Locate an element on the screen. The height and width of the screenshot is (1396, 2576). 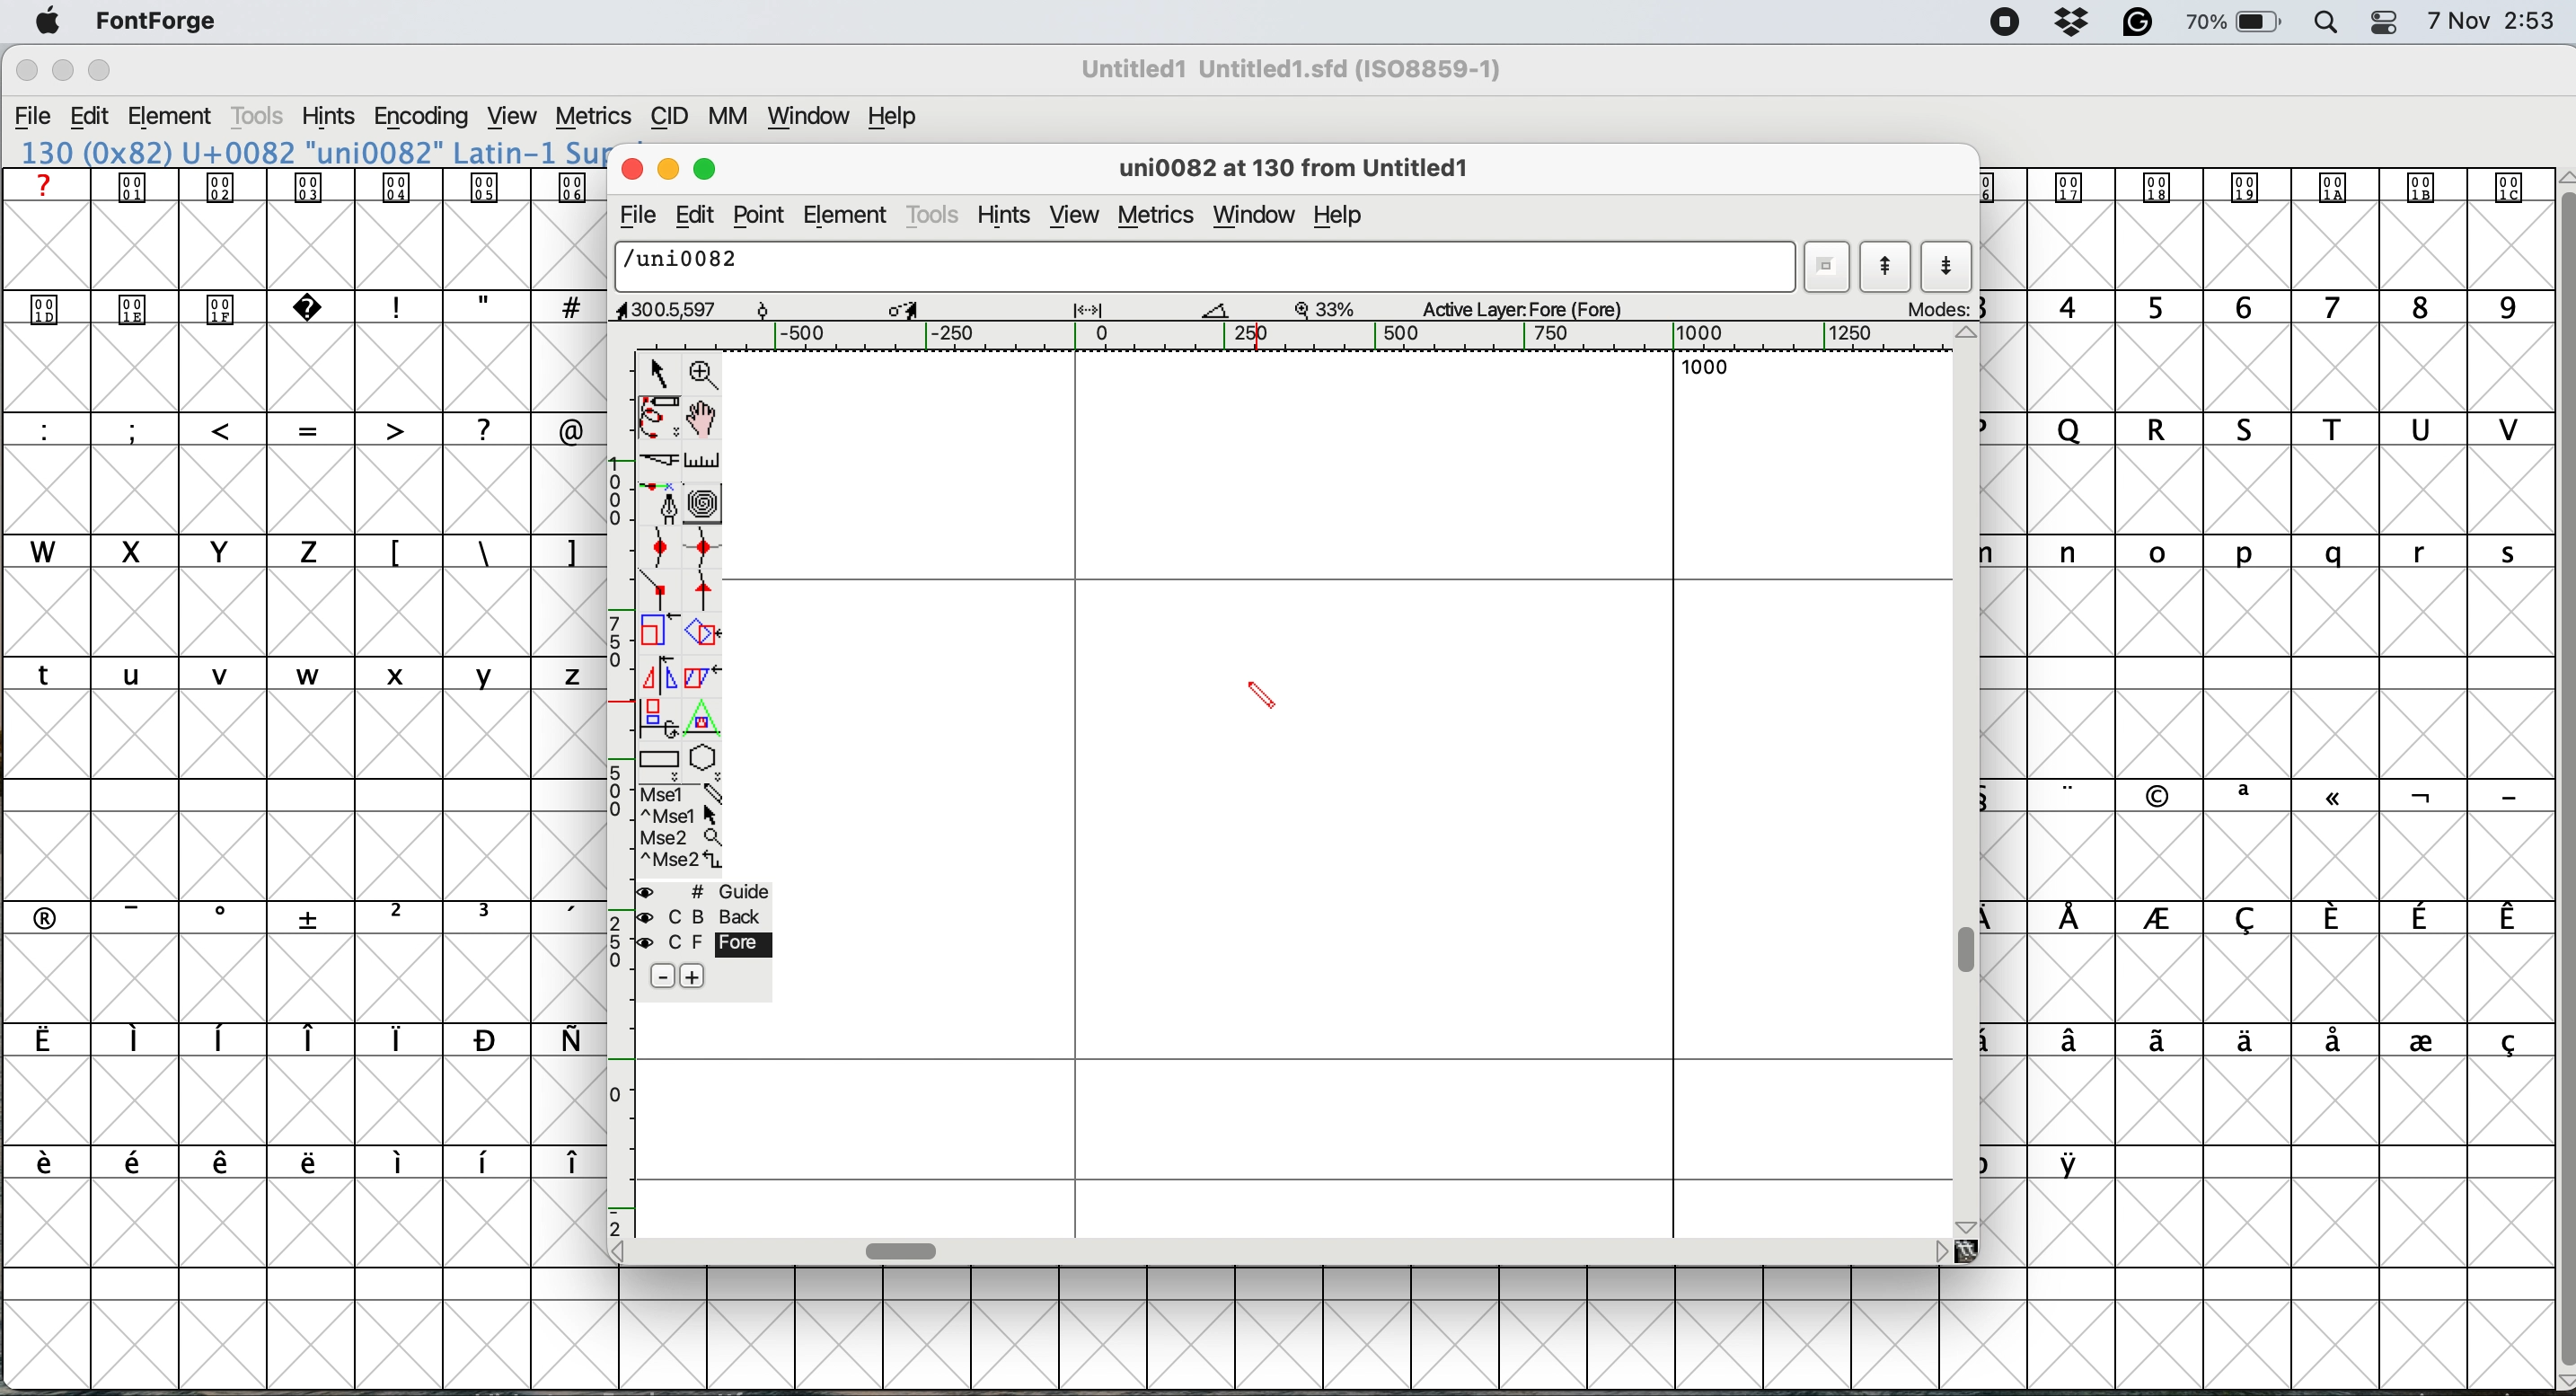
hints is located at coordinates (1011, 217).